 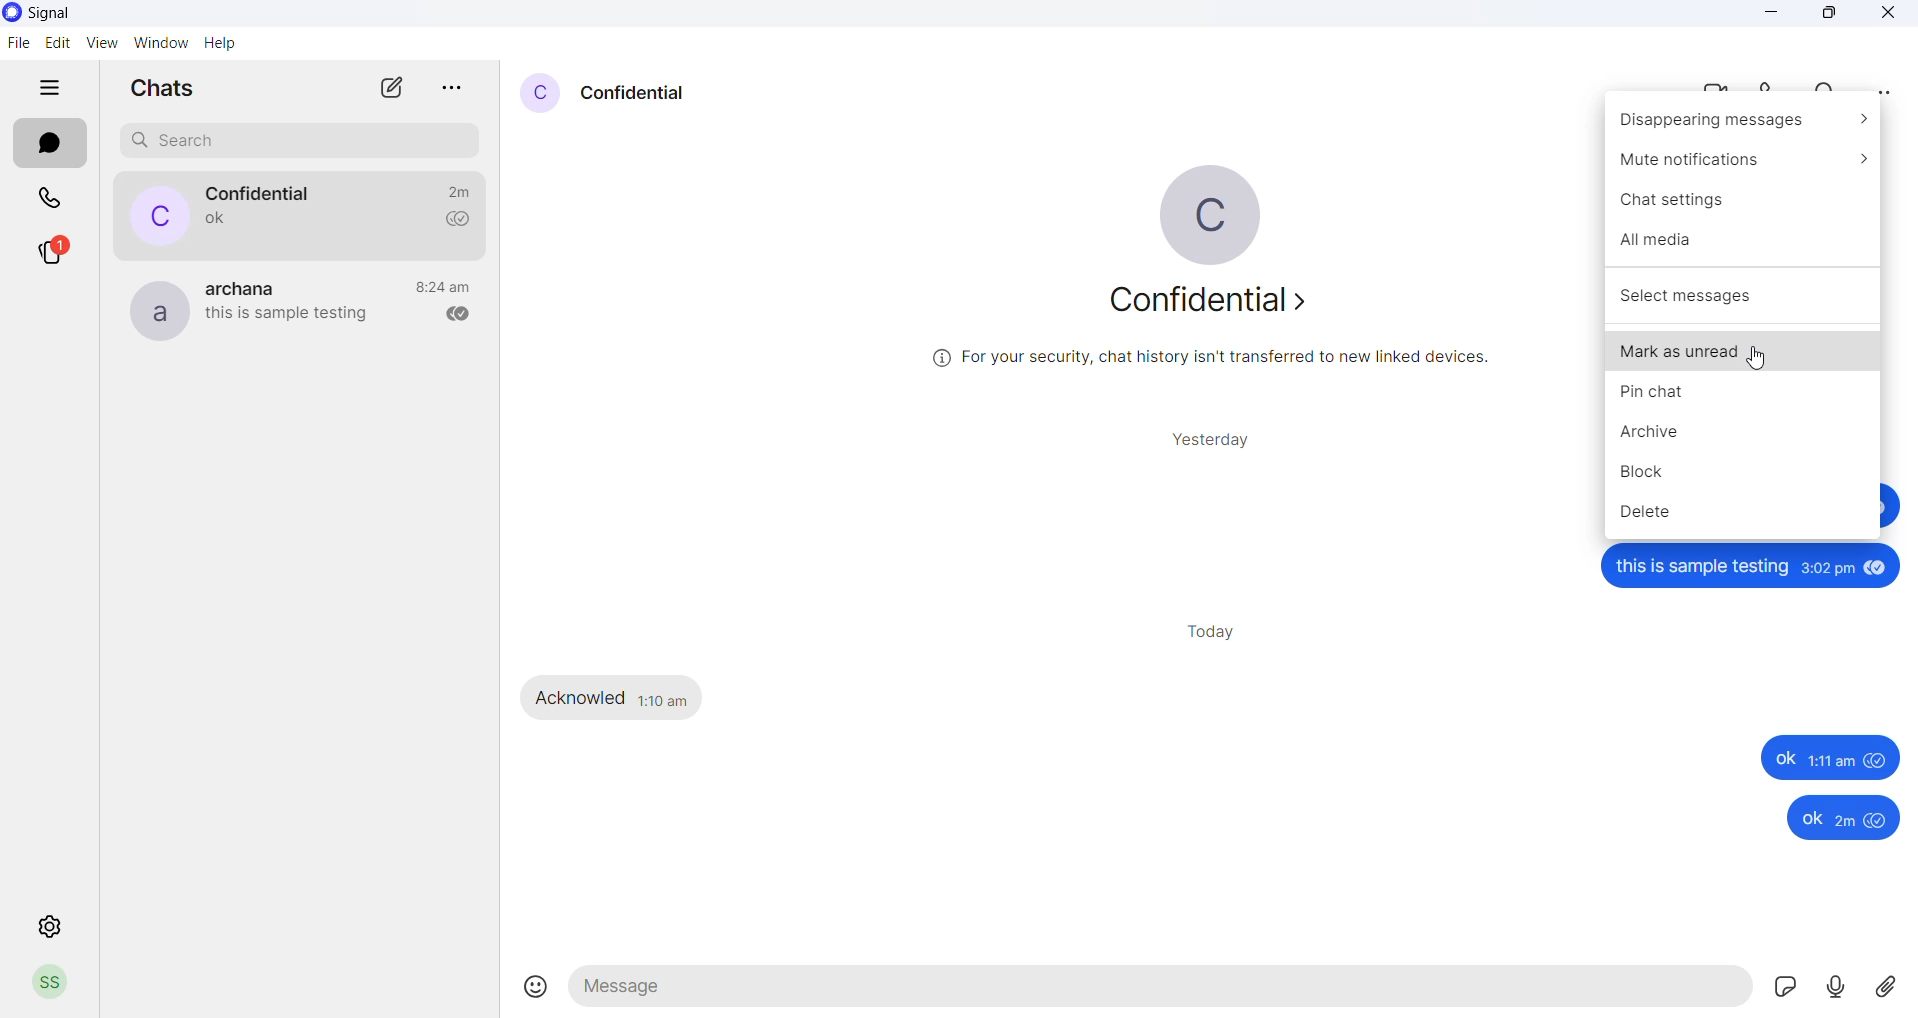 What do you see at coordinates (207, 223) in the screenshot?
I see `last message` at bounding box center [207, 223].